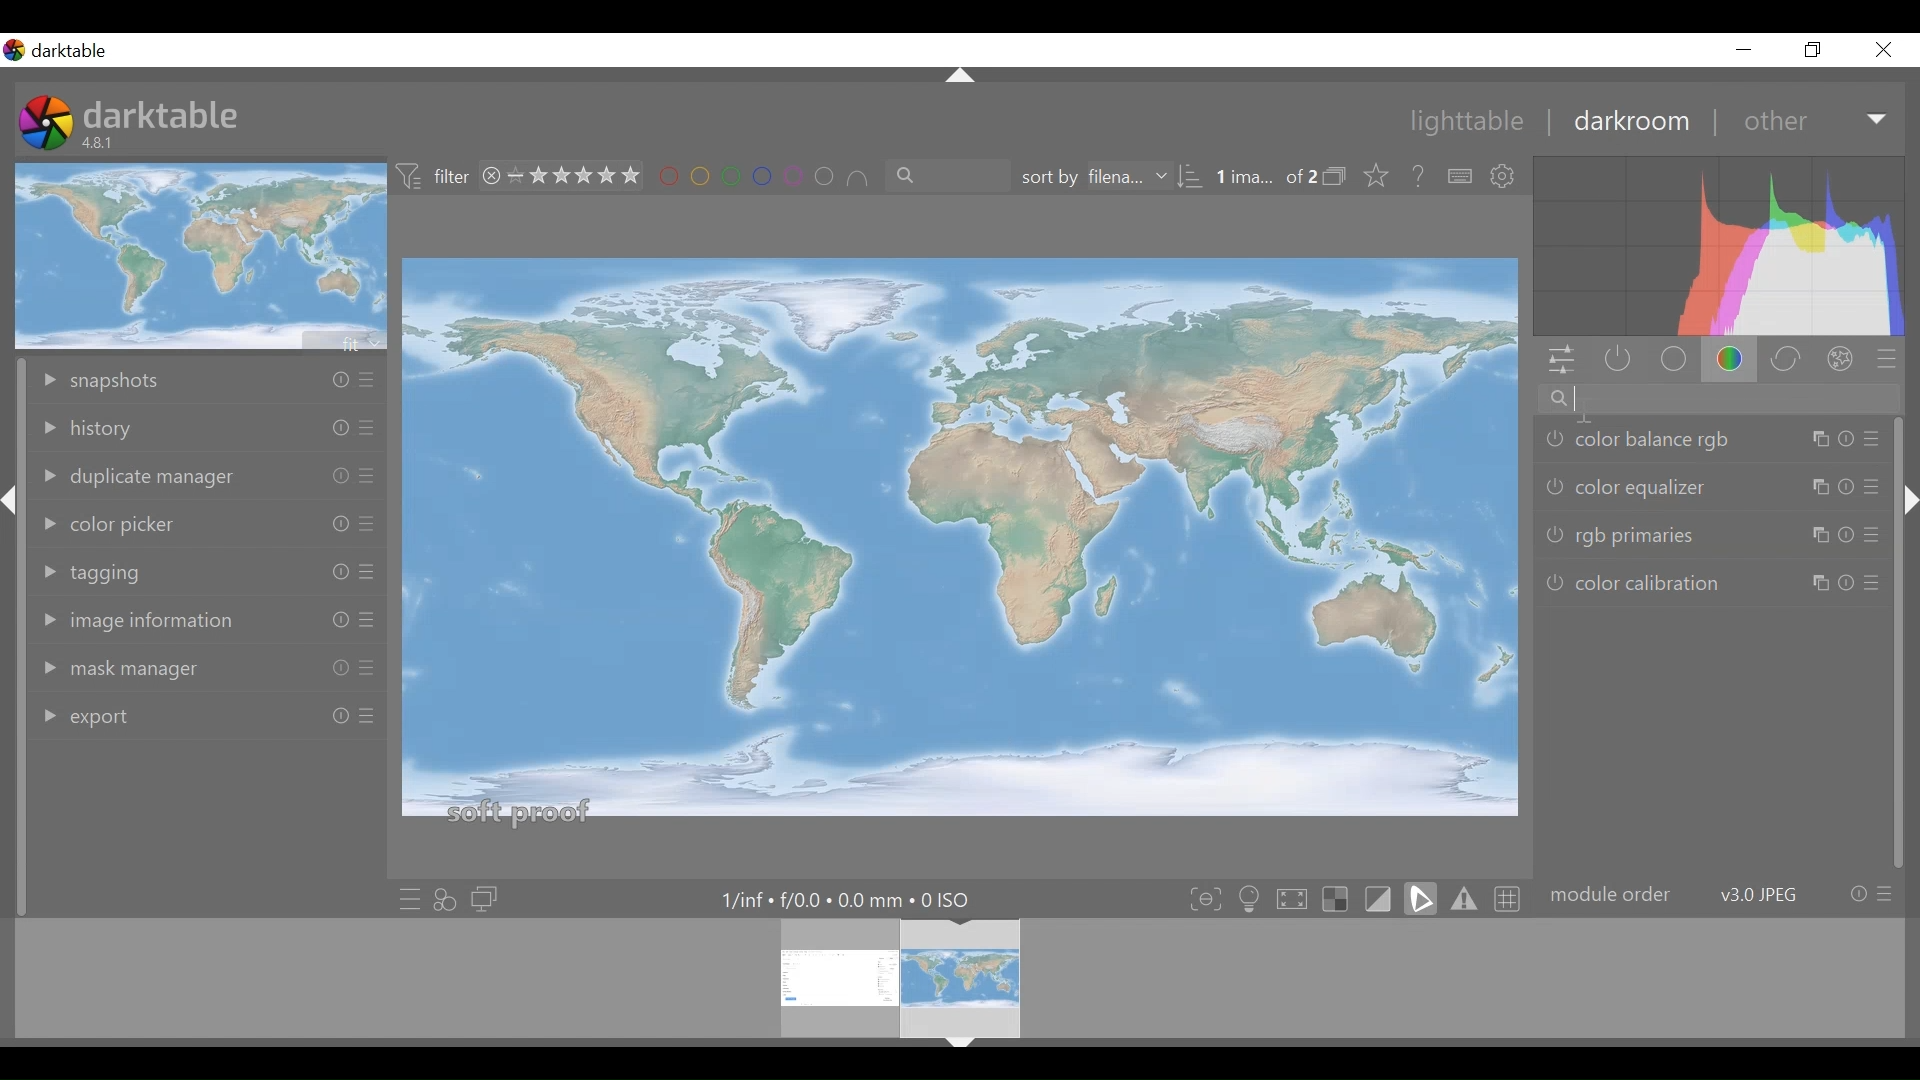 This screenshot has height=1080, width=1920. What do you see at coordinates (565, 177) in the screenshot?
I see `range rating` at bounding box center [565, 177].